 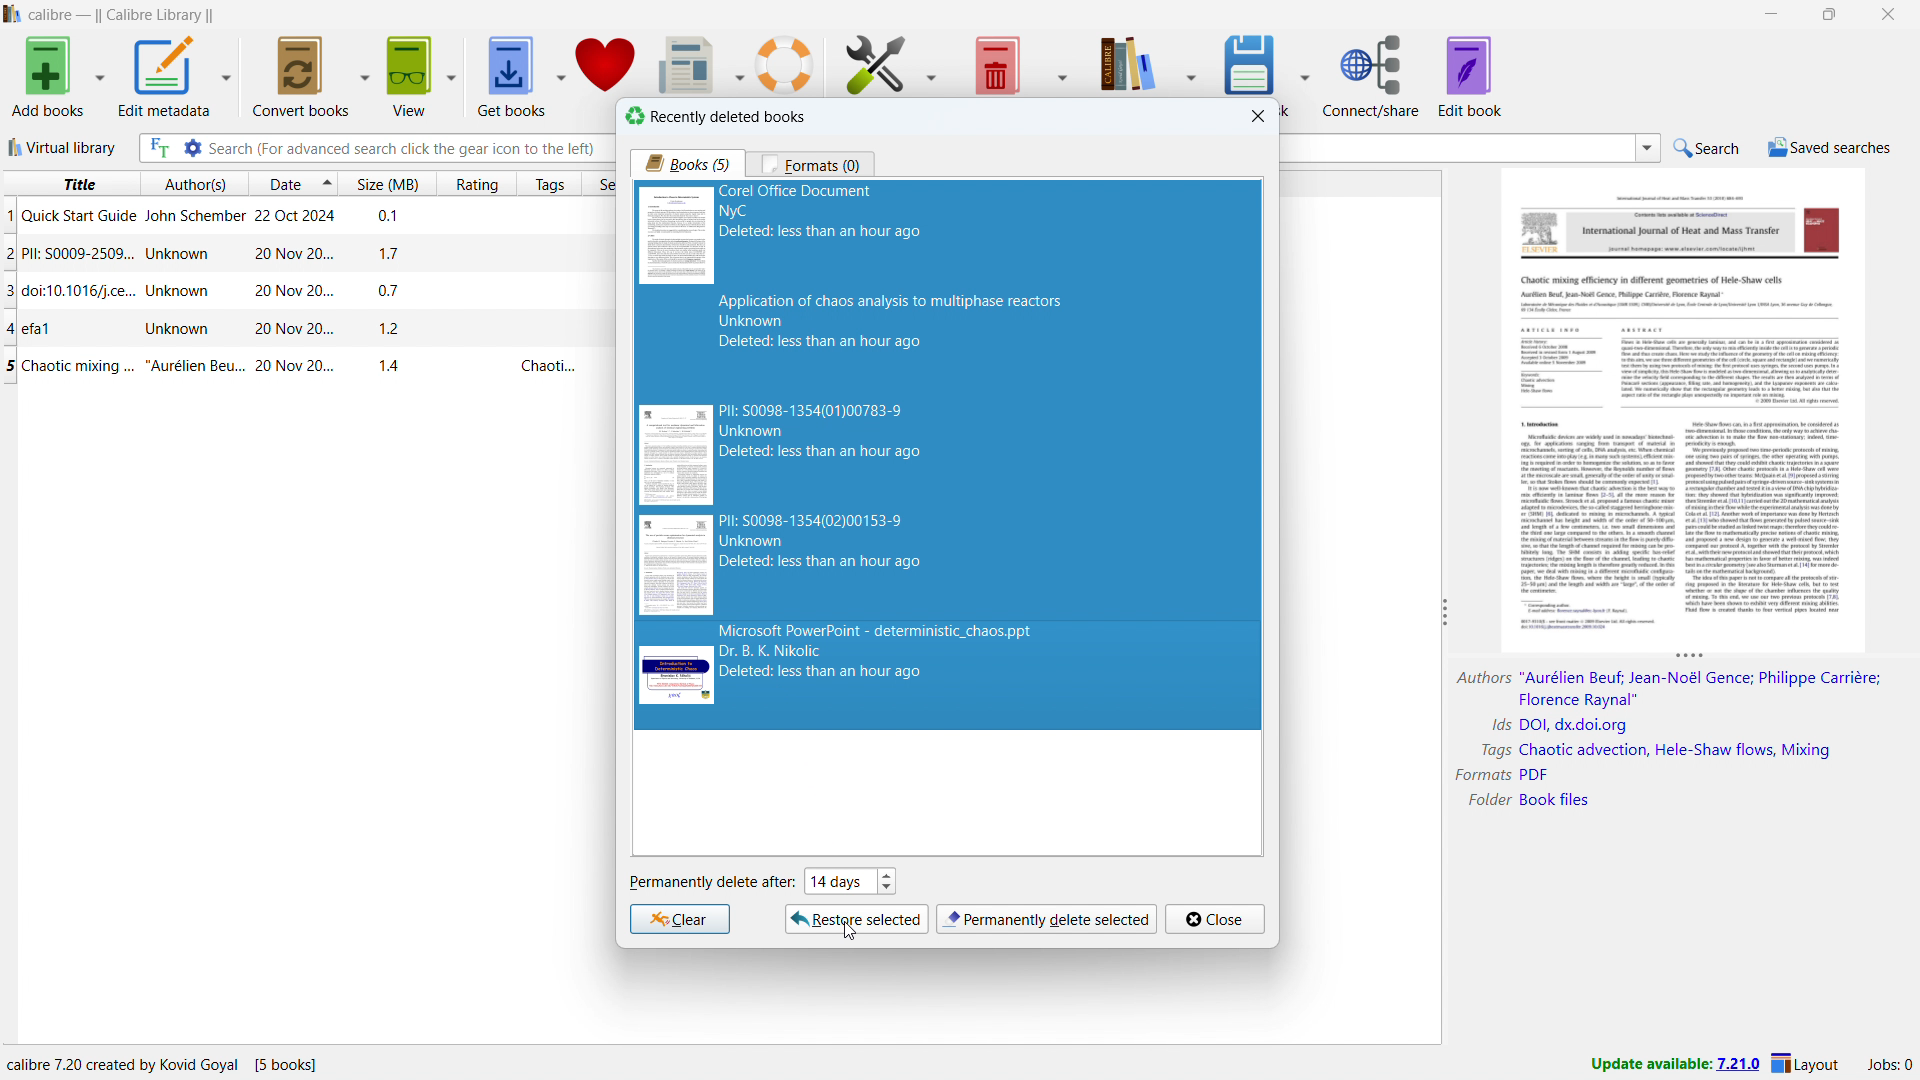 What do you see at coordinates (512, 76) in the screenshot?
I see `get books` at bounding box center [512, 76].